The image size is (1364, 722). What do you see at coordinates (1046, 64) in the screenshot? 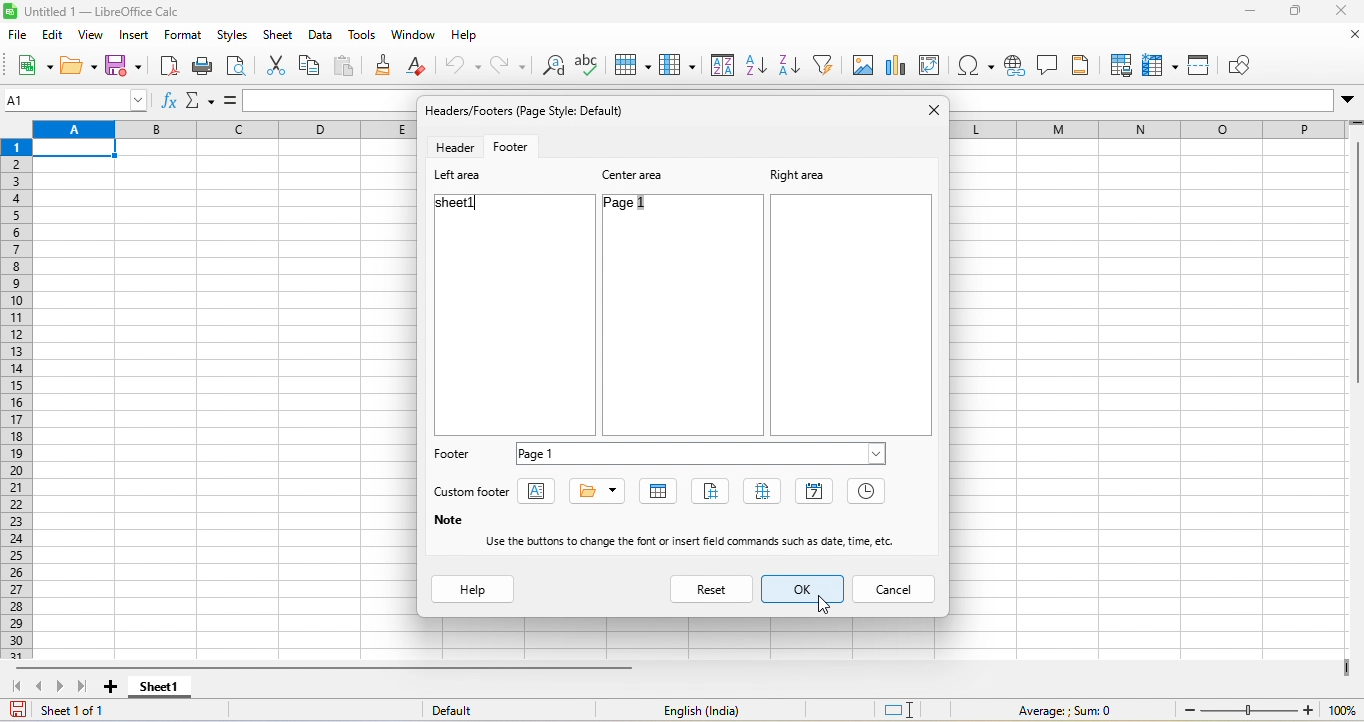
I see `comment` at bounding box center [1046, 64].